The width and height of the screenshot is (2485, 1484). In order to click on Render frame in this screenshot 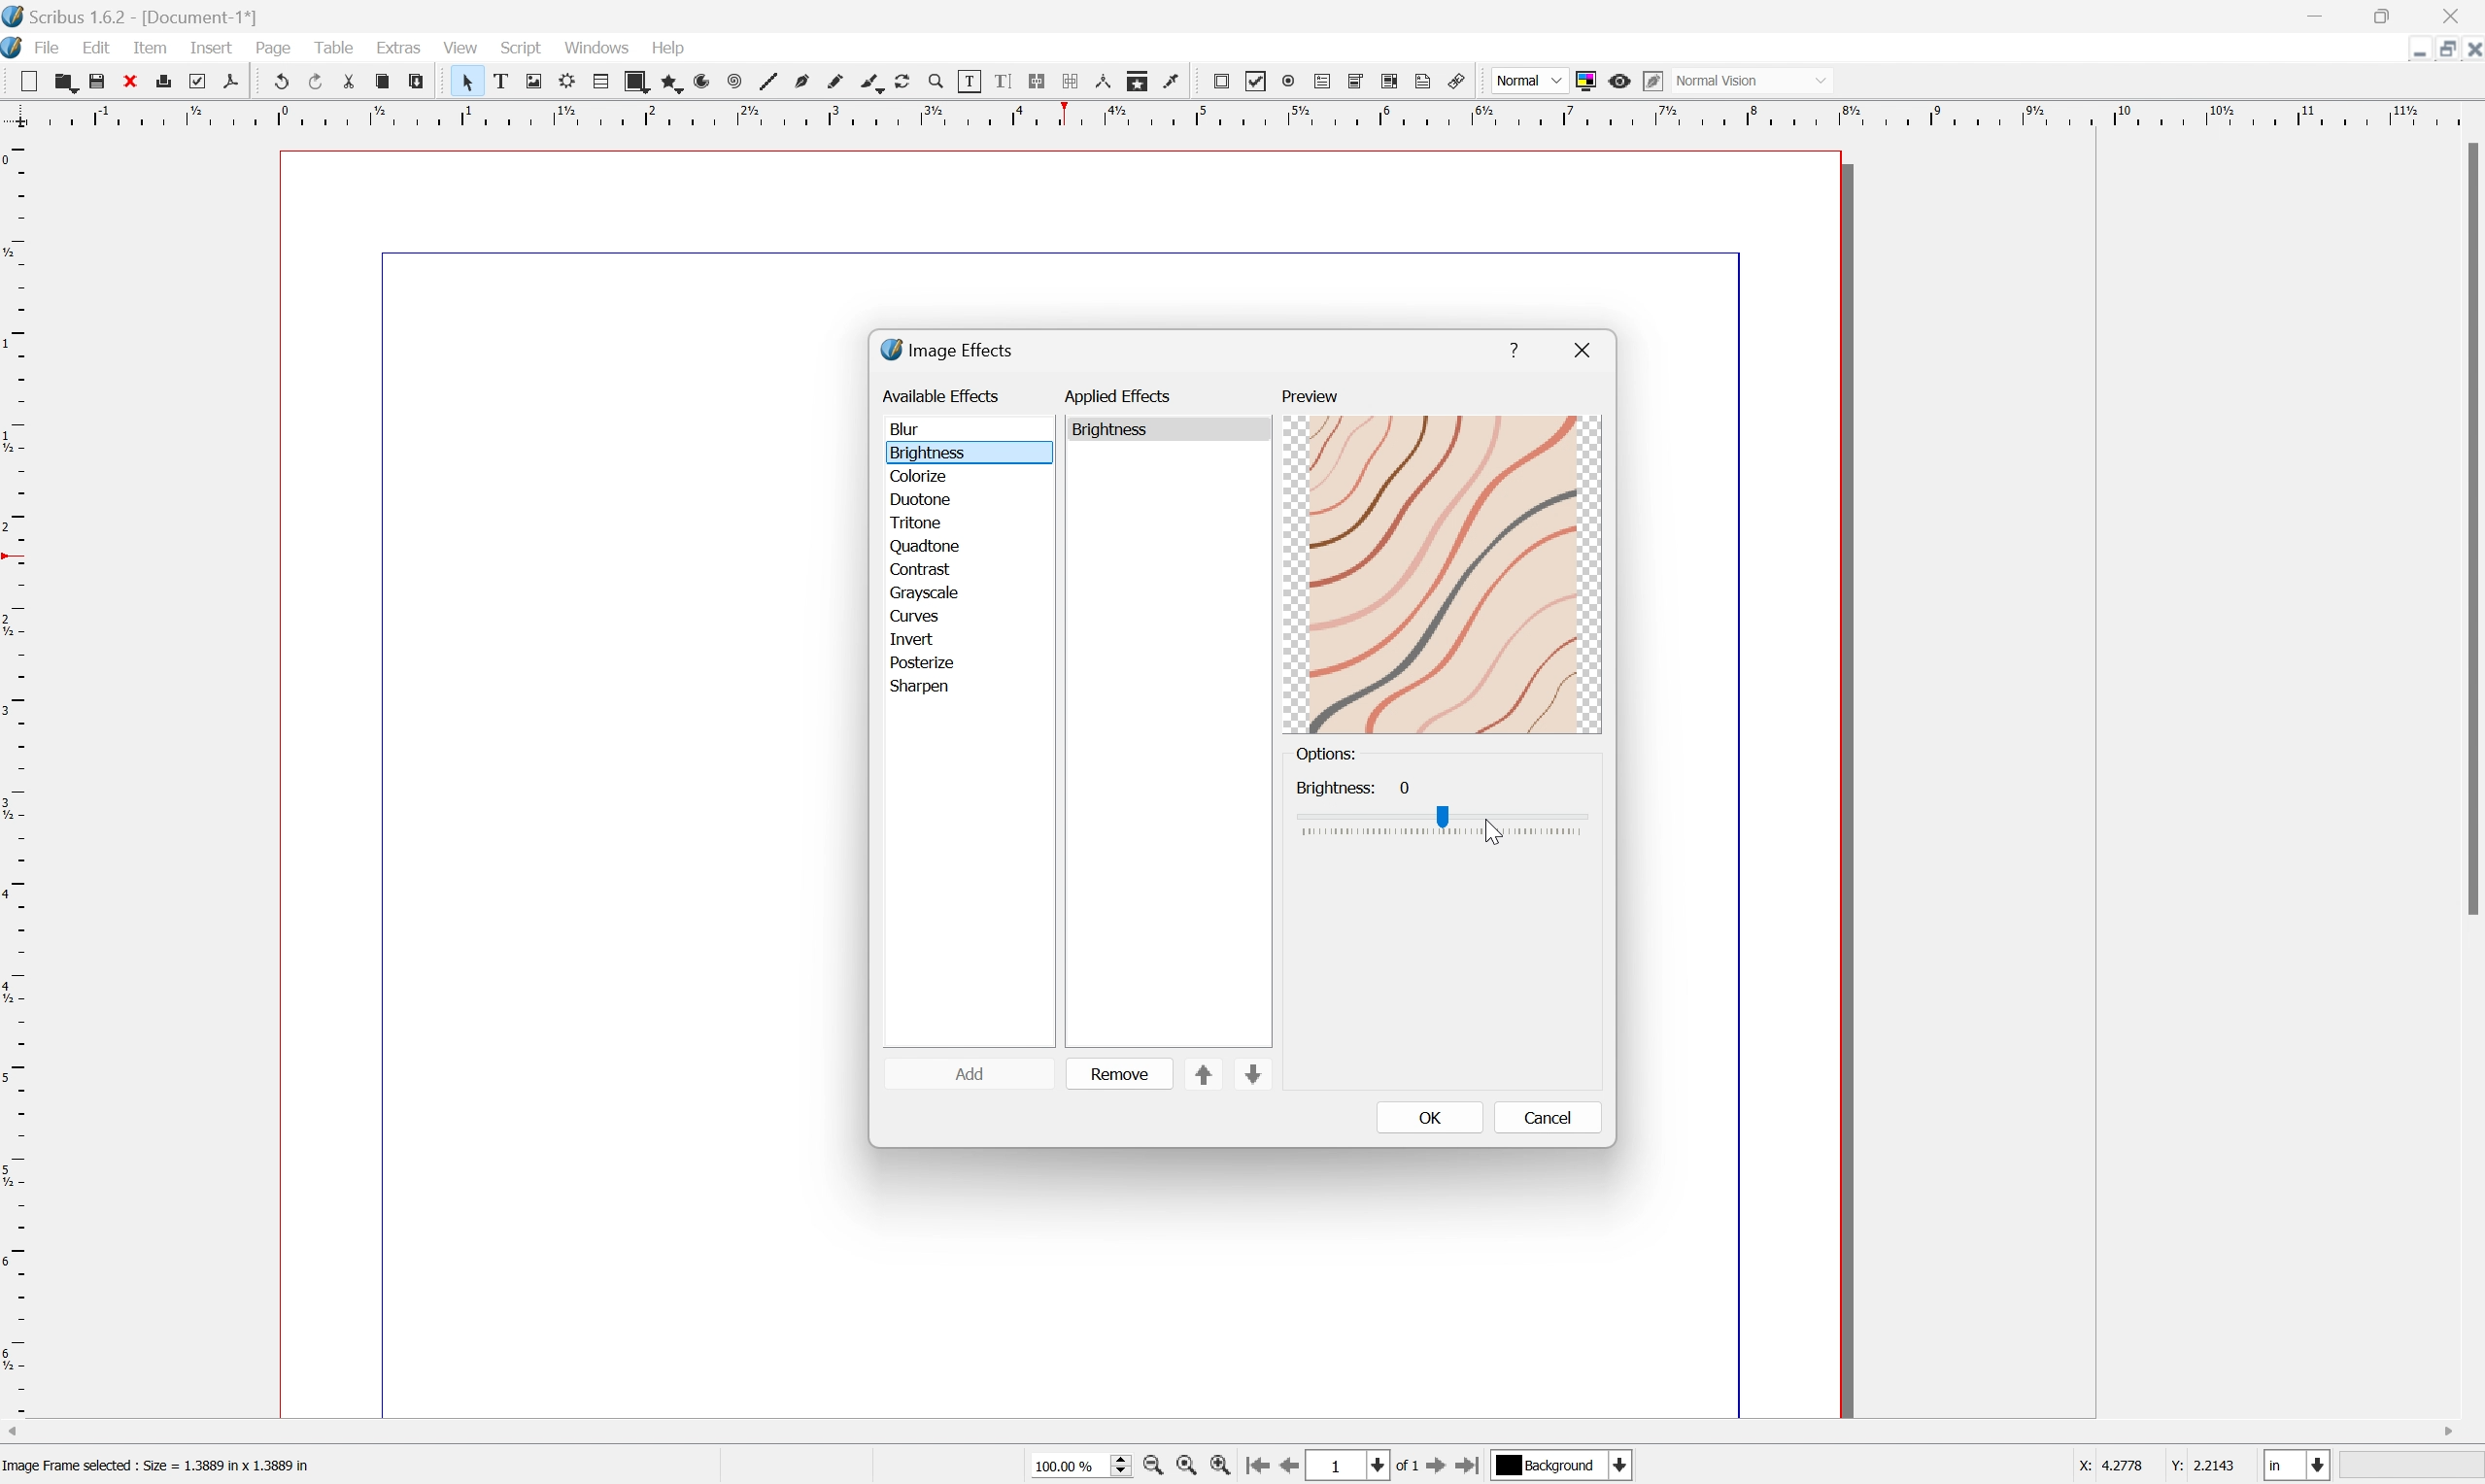, I will do `click(568, 81)`.